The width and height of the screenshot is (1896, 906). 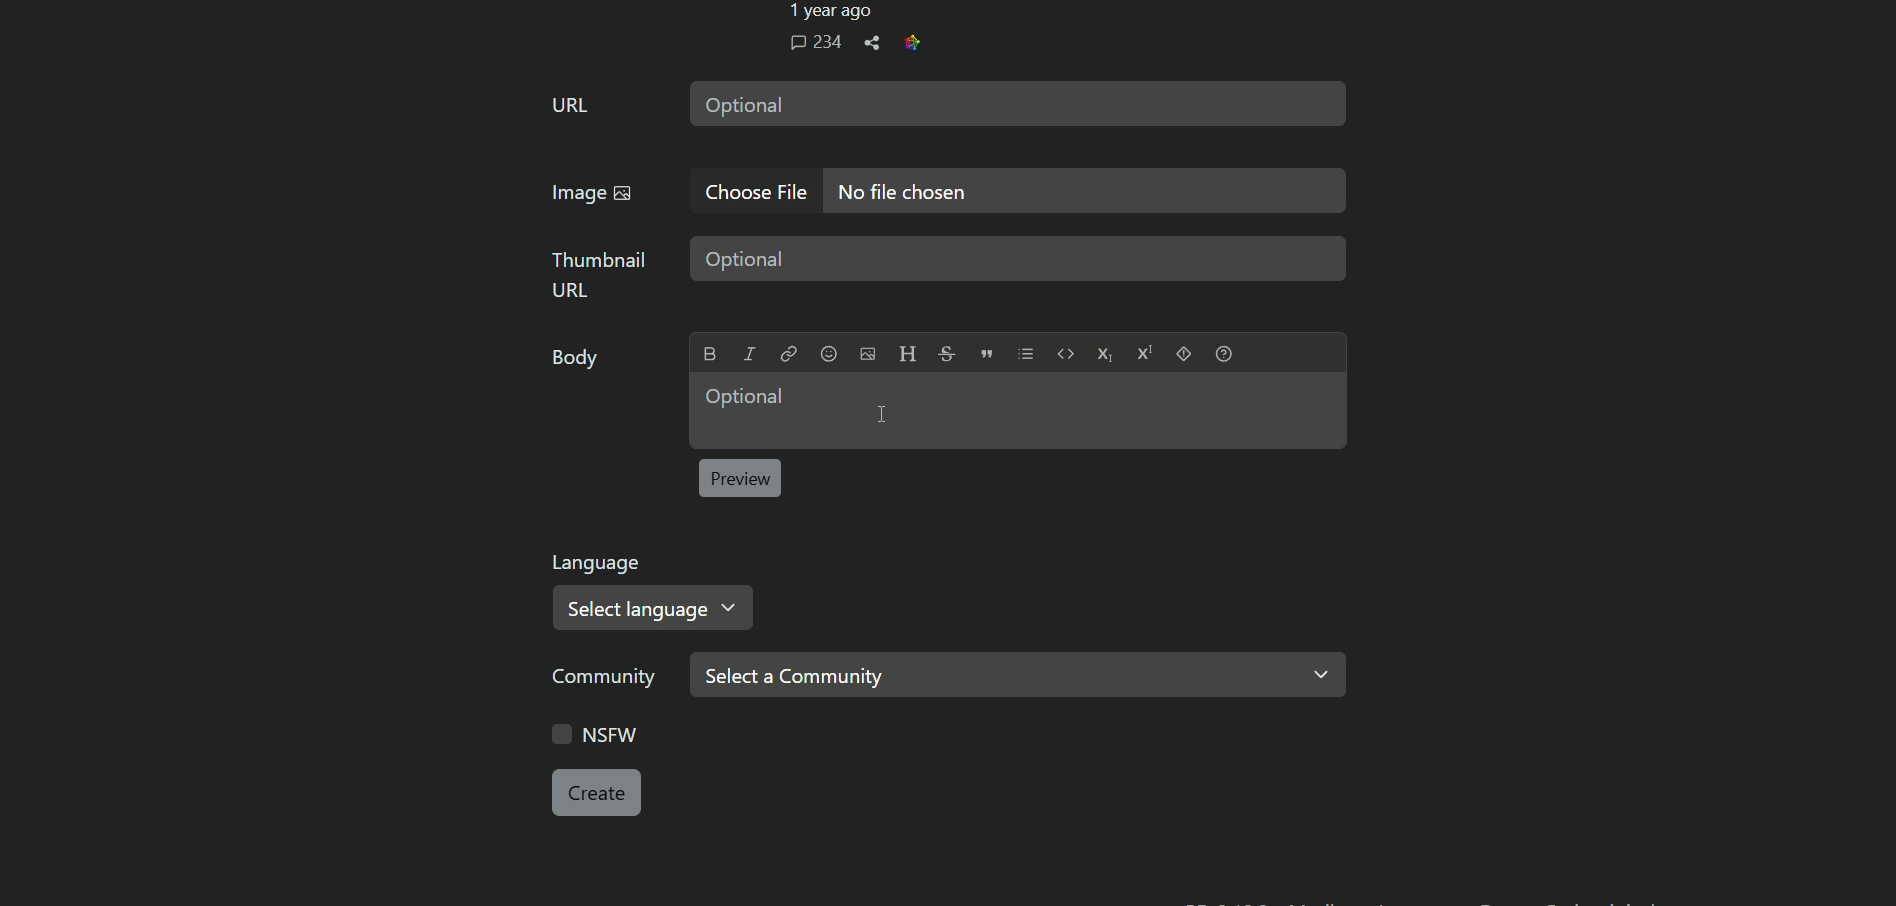 What do you see at coordinates (788, 354) in the screenshot?
I see `Link` at bounding box center [788, 354].